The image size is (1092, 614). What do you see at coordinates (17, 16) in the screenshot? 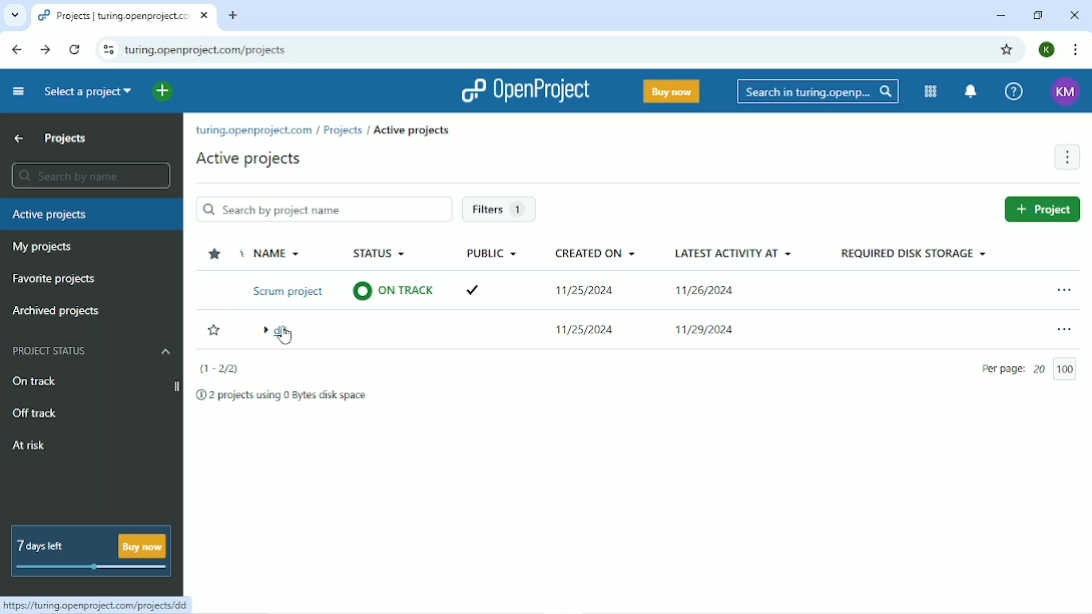
I see `Search tabs` at bounding box center [17, 16].